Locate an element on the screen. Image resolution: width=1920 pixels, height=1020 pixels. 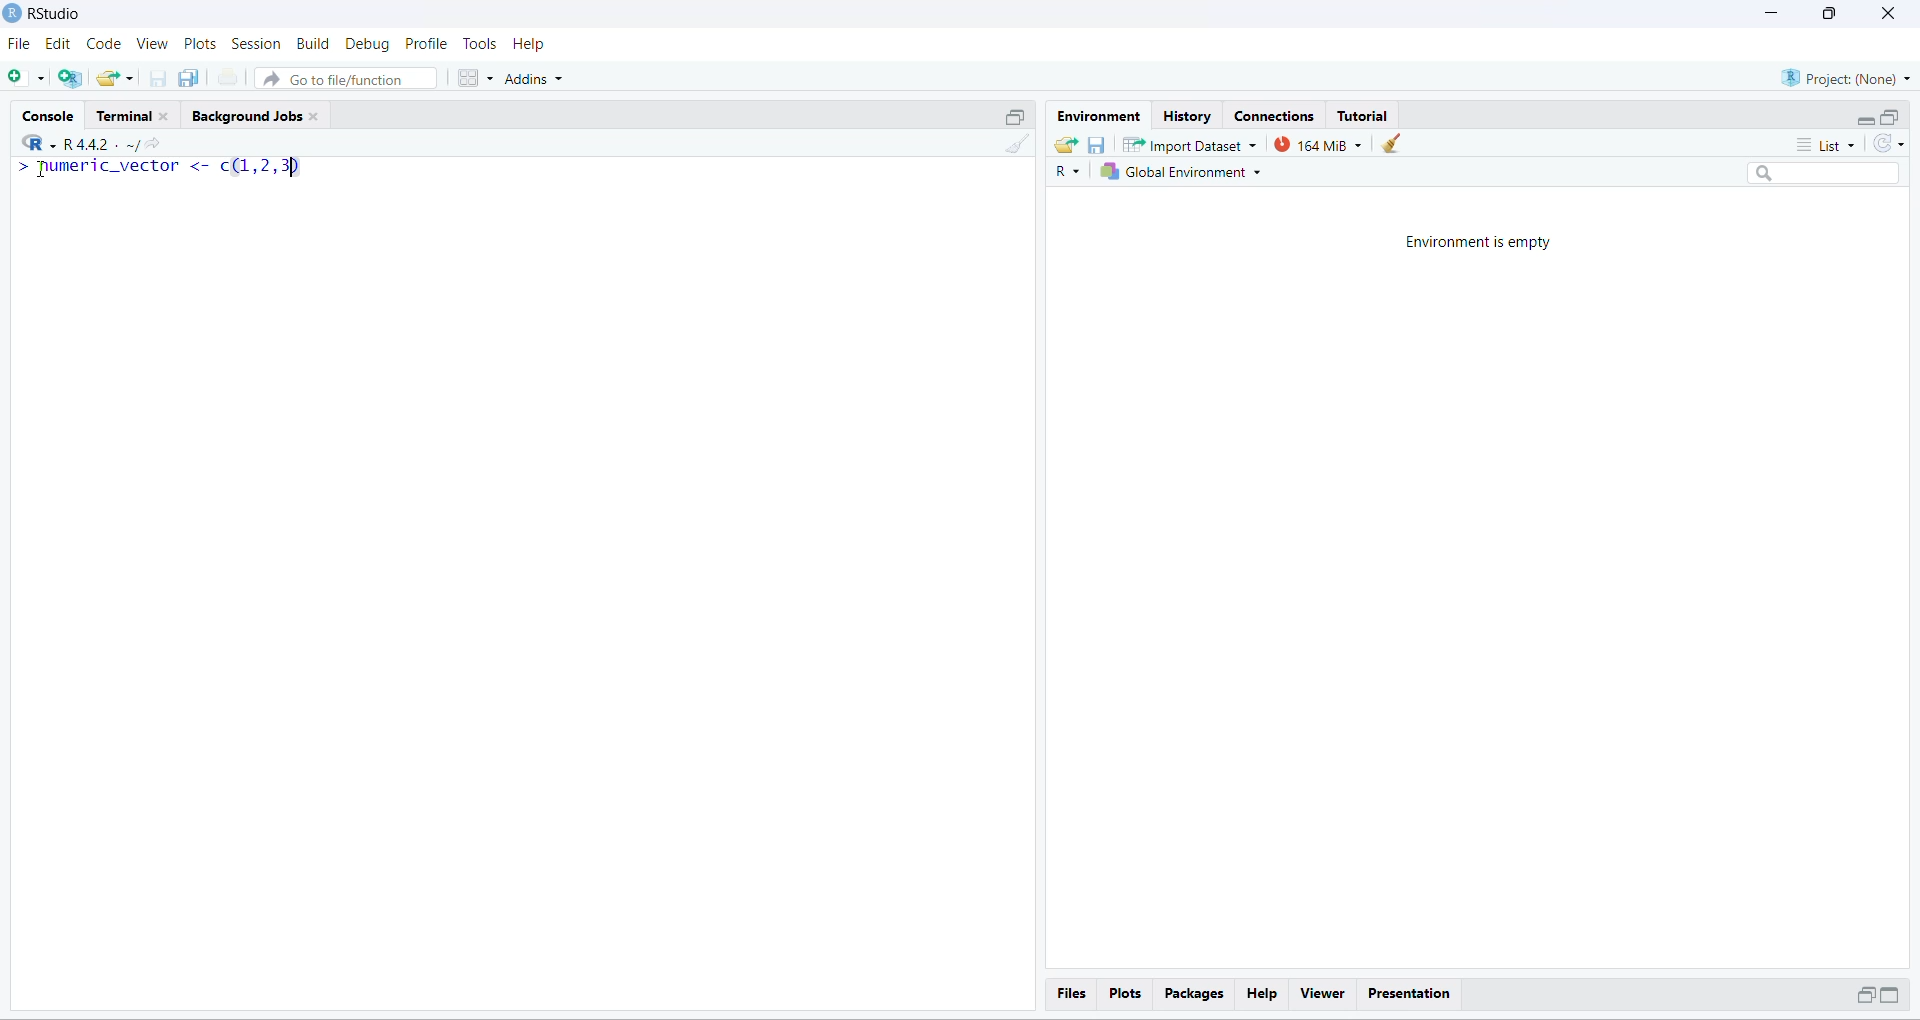
Plots is located at coordinates (202, 44).